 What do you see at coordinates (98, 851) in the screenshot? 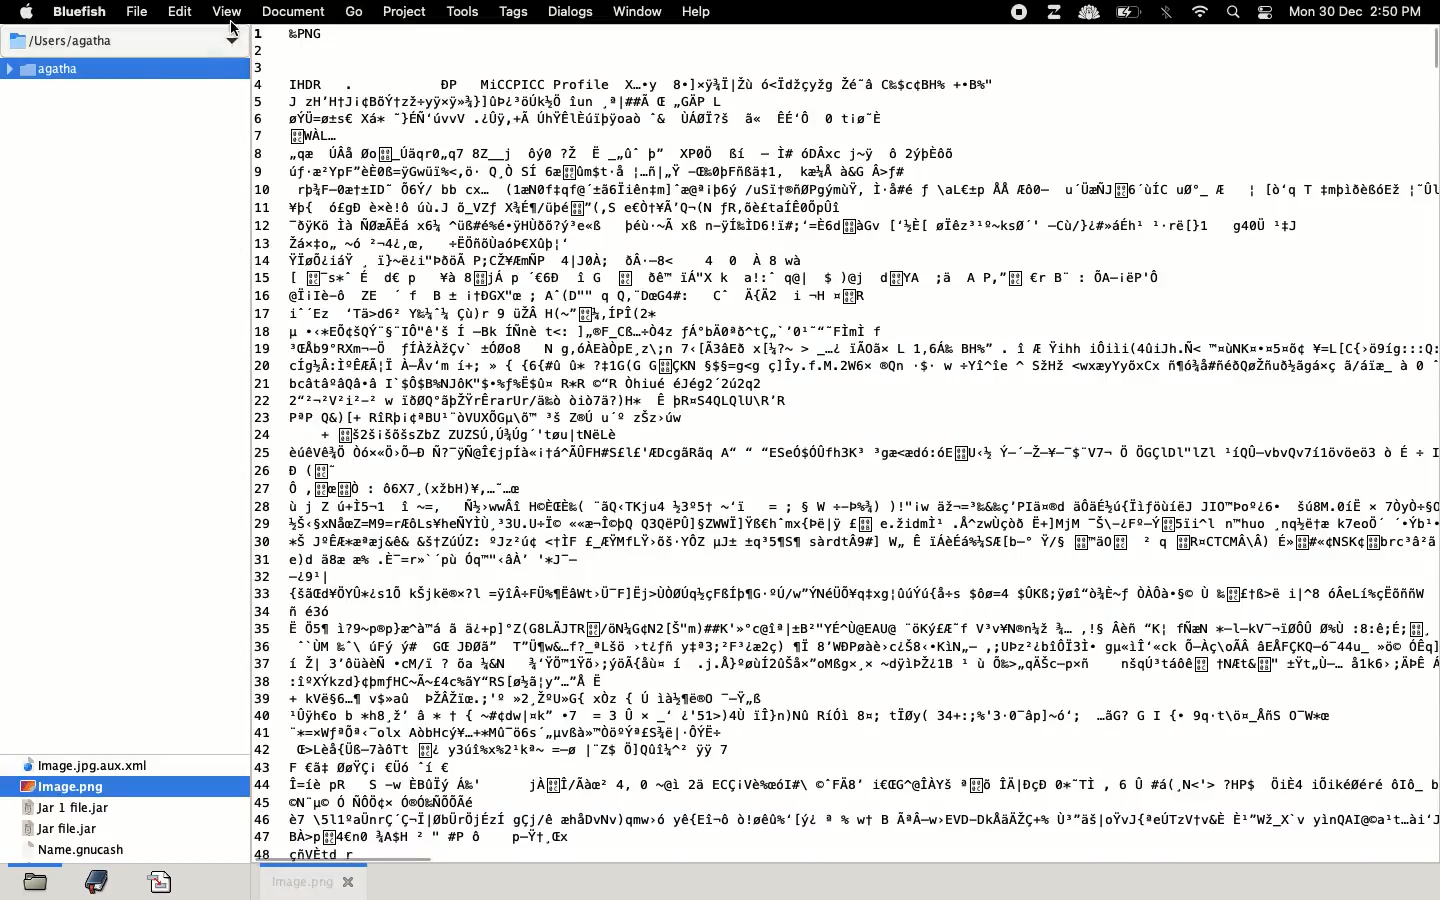
I see `name gnucash` at bounding box center [98, 851].